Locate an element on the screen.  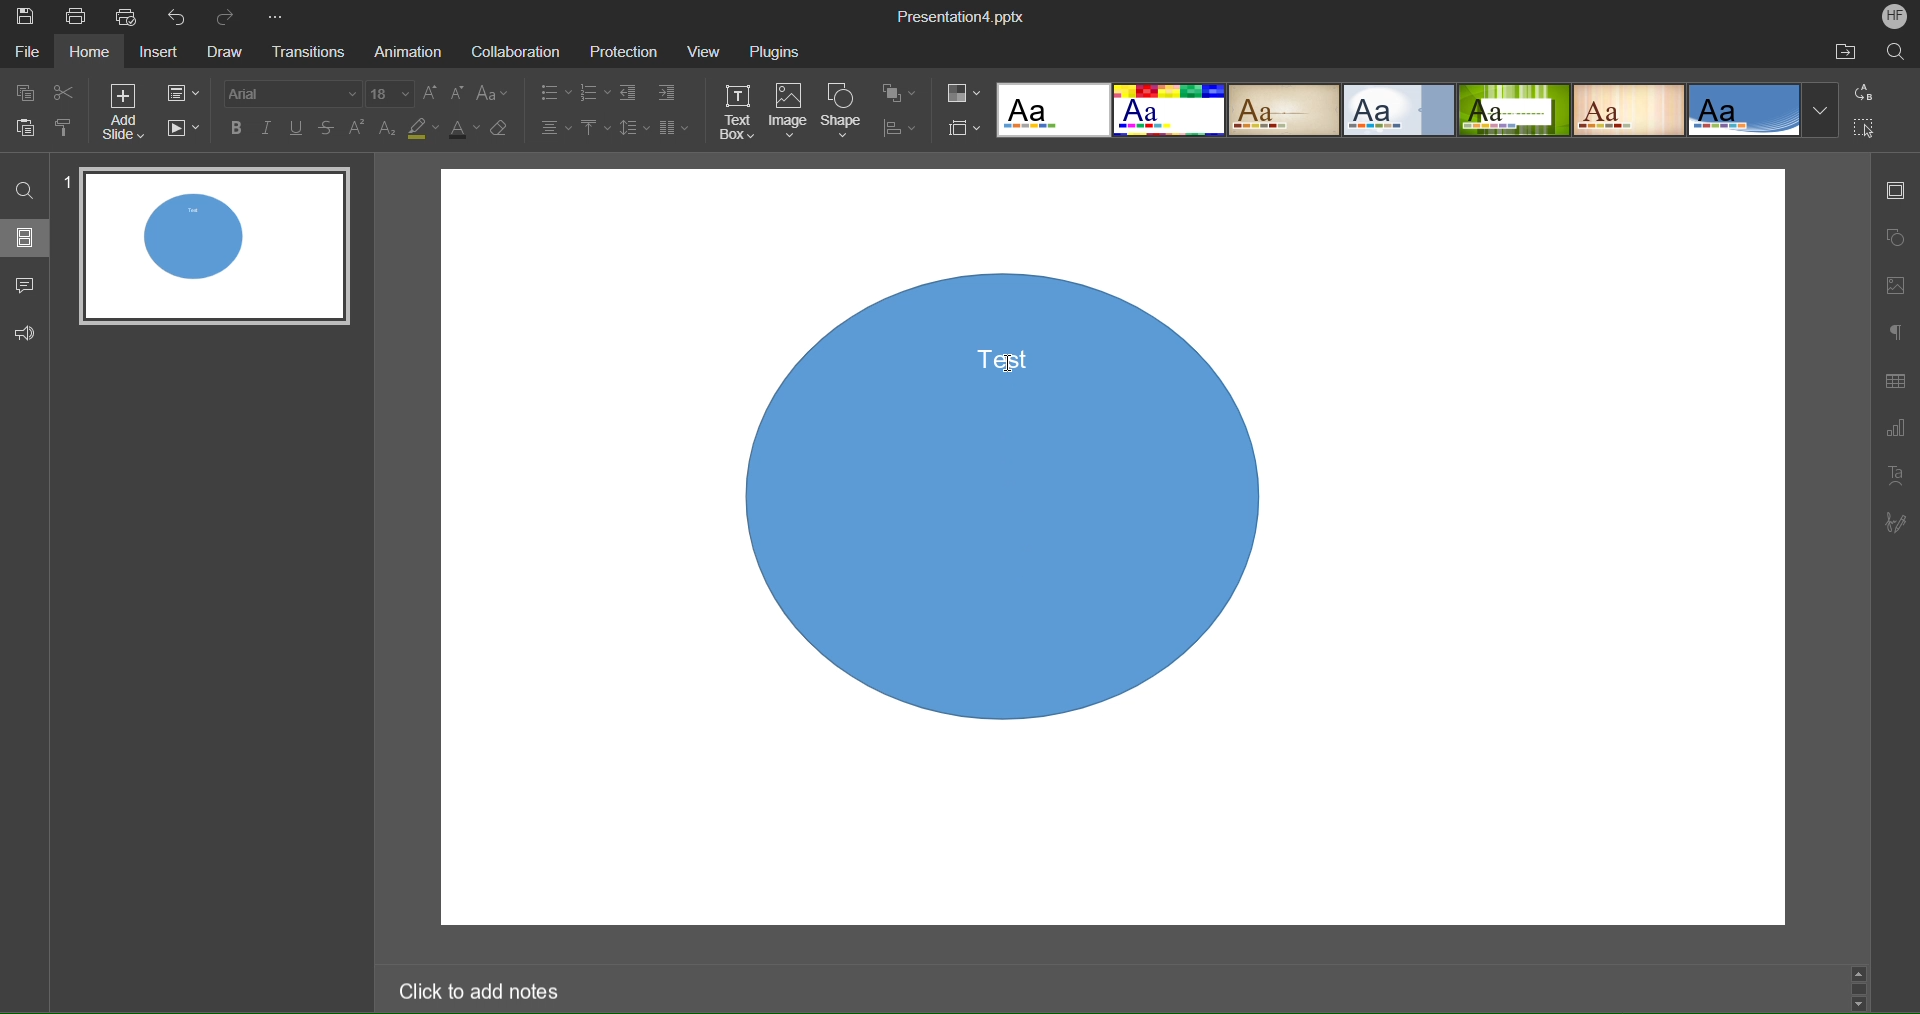
Feedback and Support is located at coordinates (28, 331).